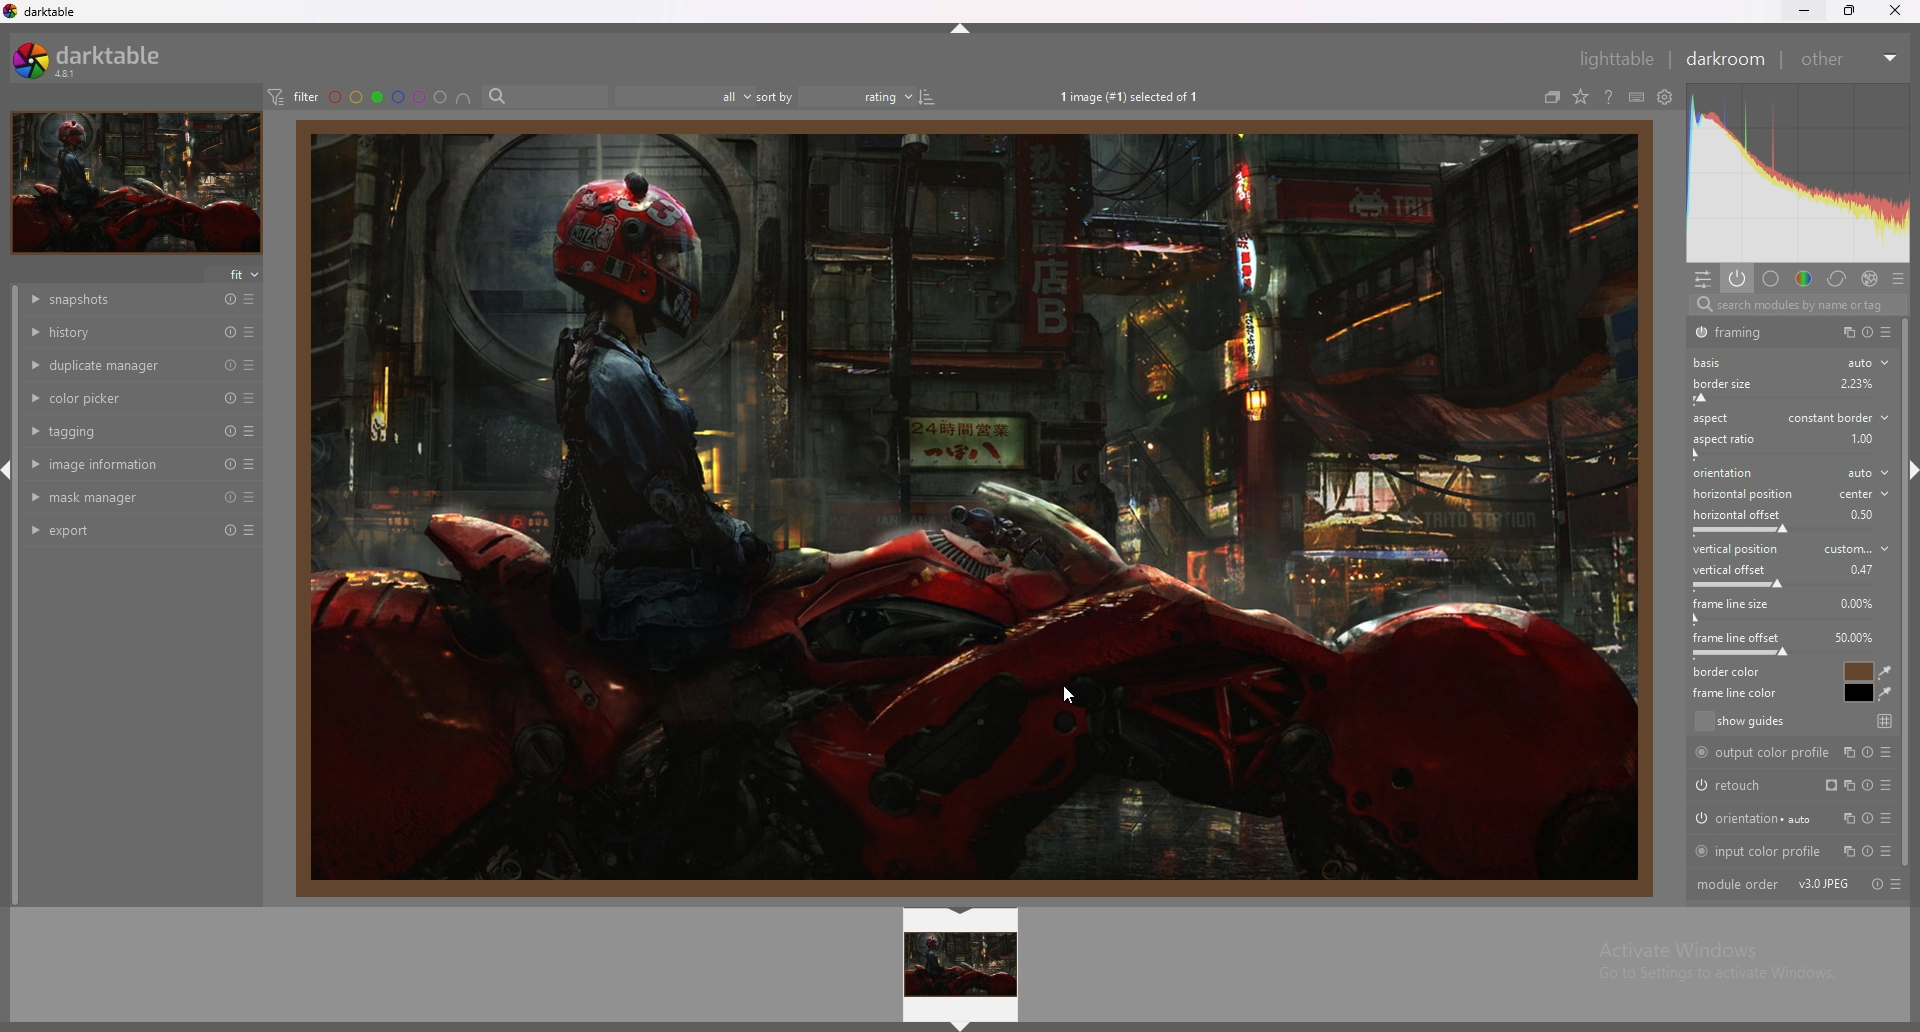  I want to click on close, so click(1895, 11).